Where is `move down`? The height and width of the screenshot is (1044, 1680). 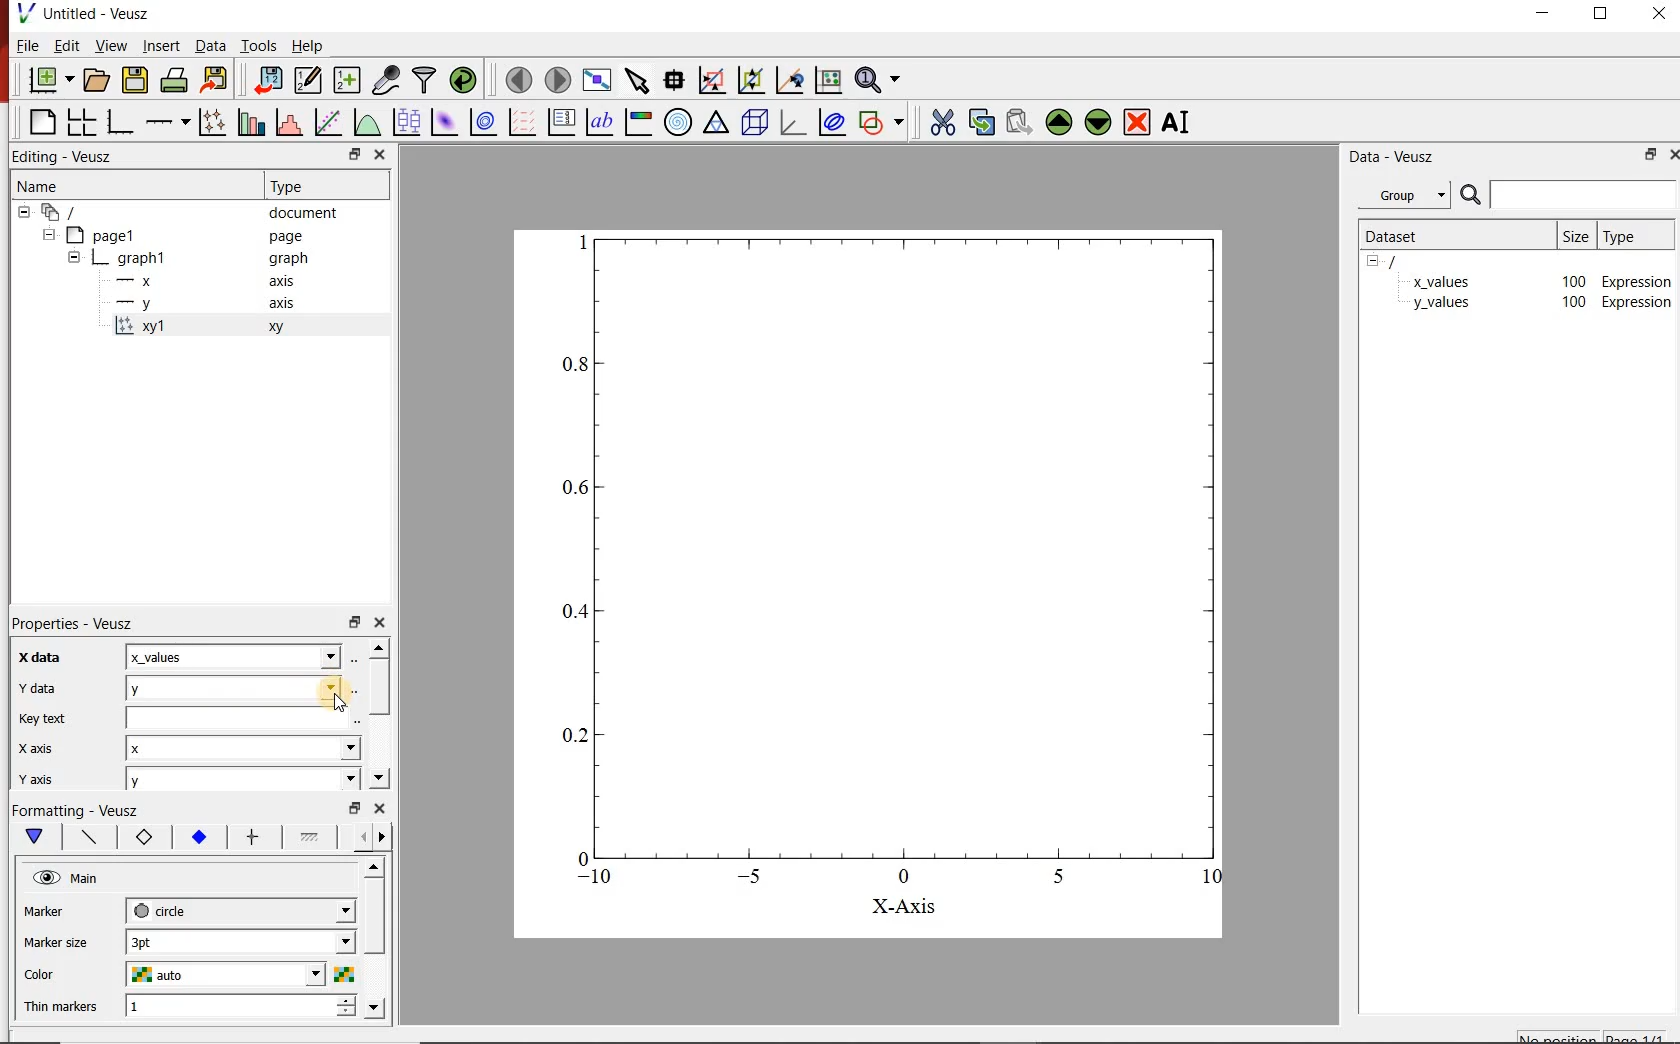
move down is located at coordinates (380, 777).